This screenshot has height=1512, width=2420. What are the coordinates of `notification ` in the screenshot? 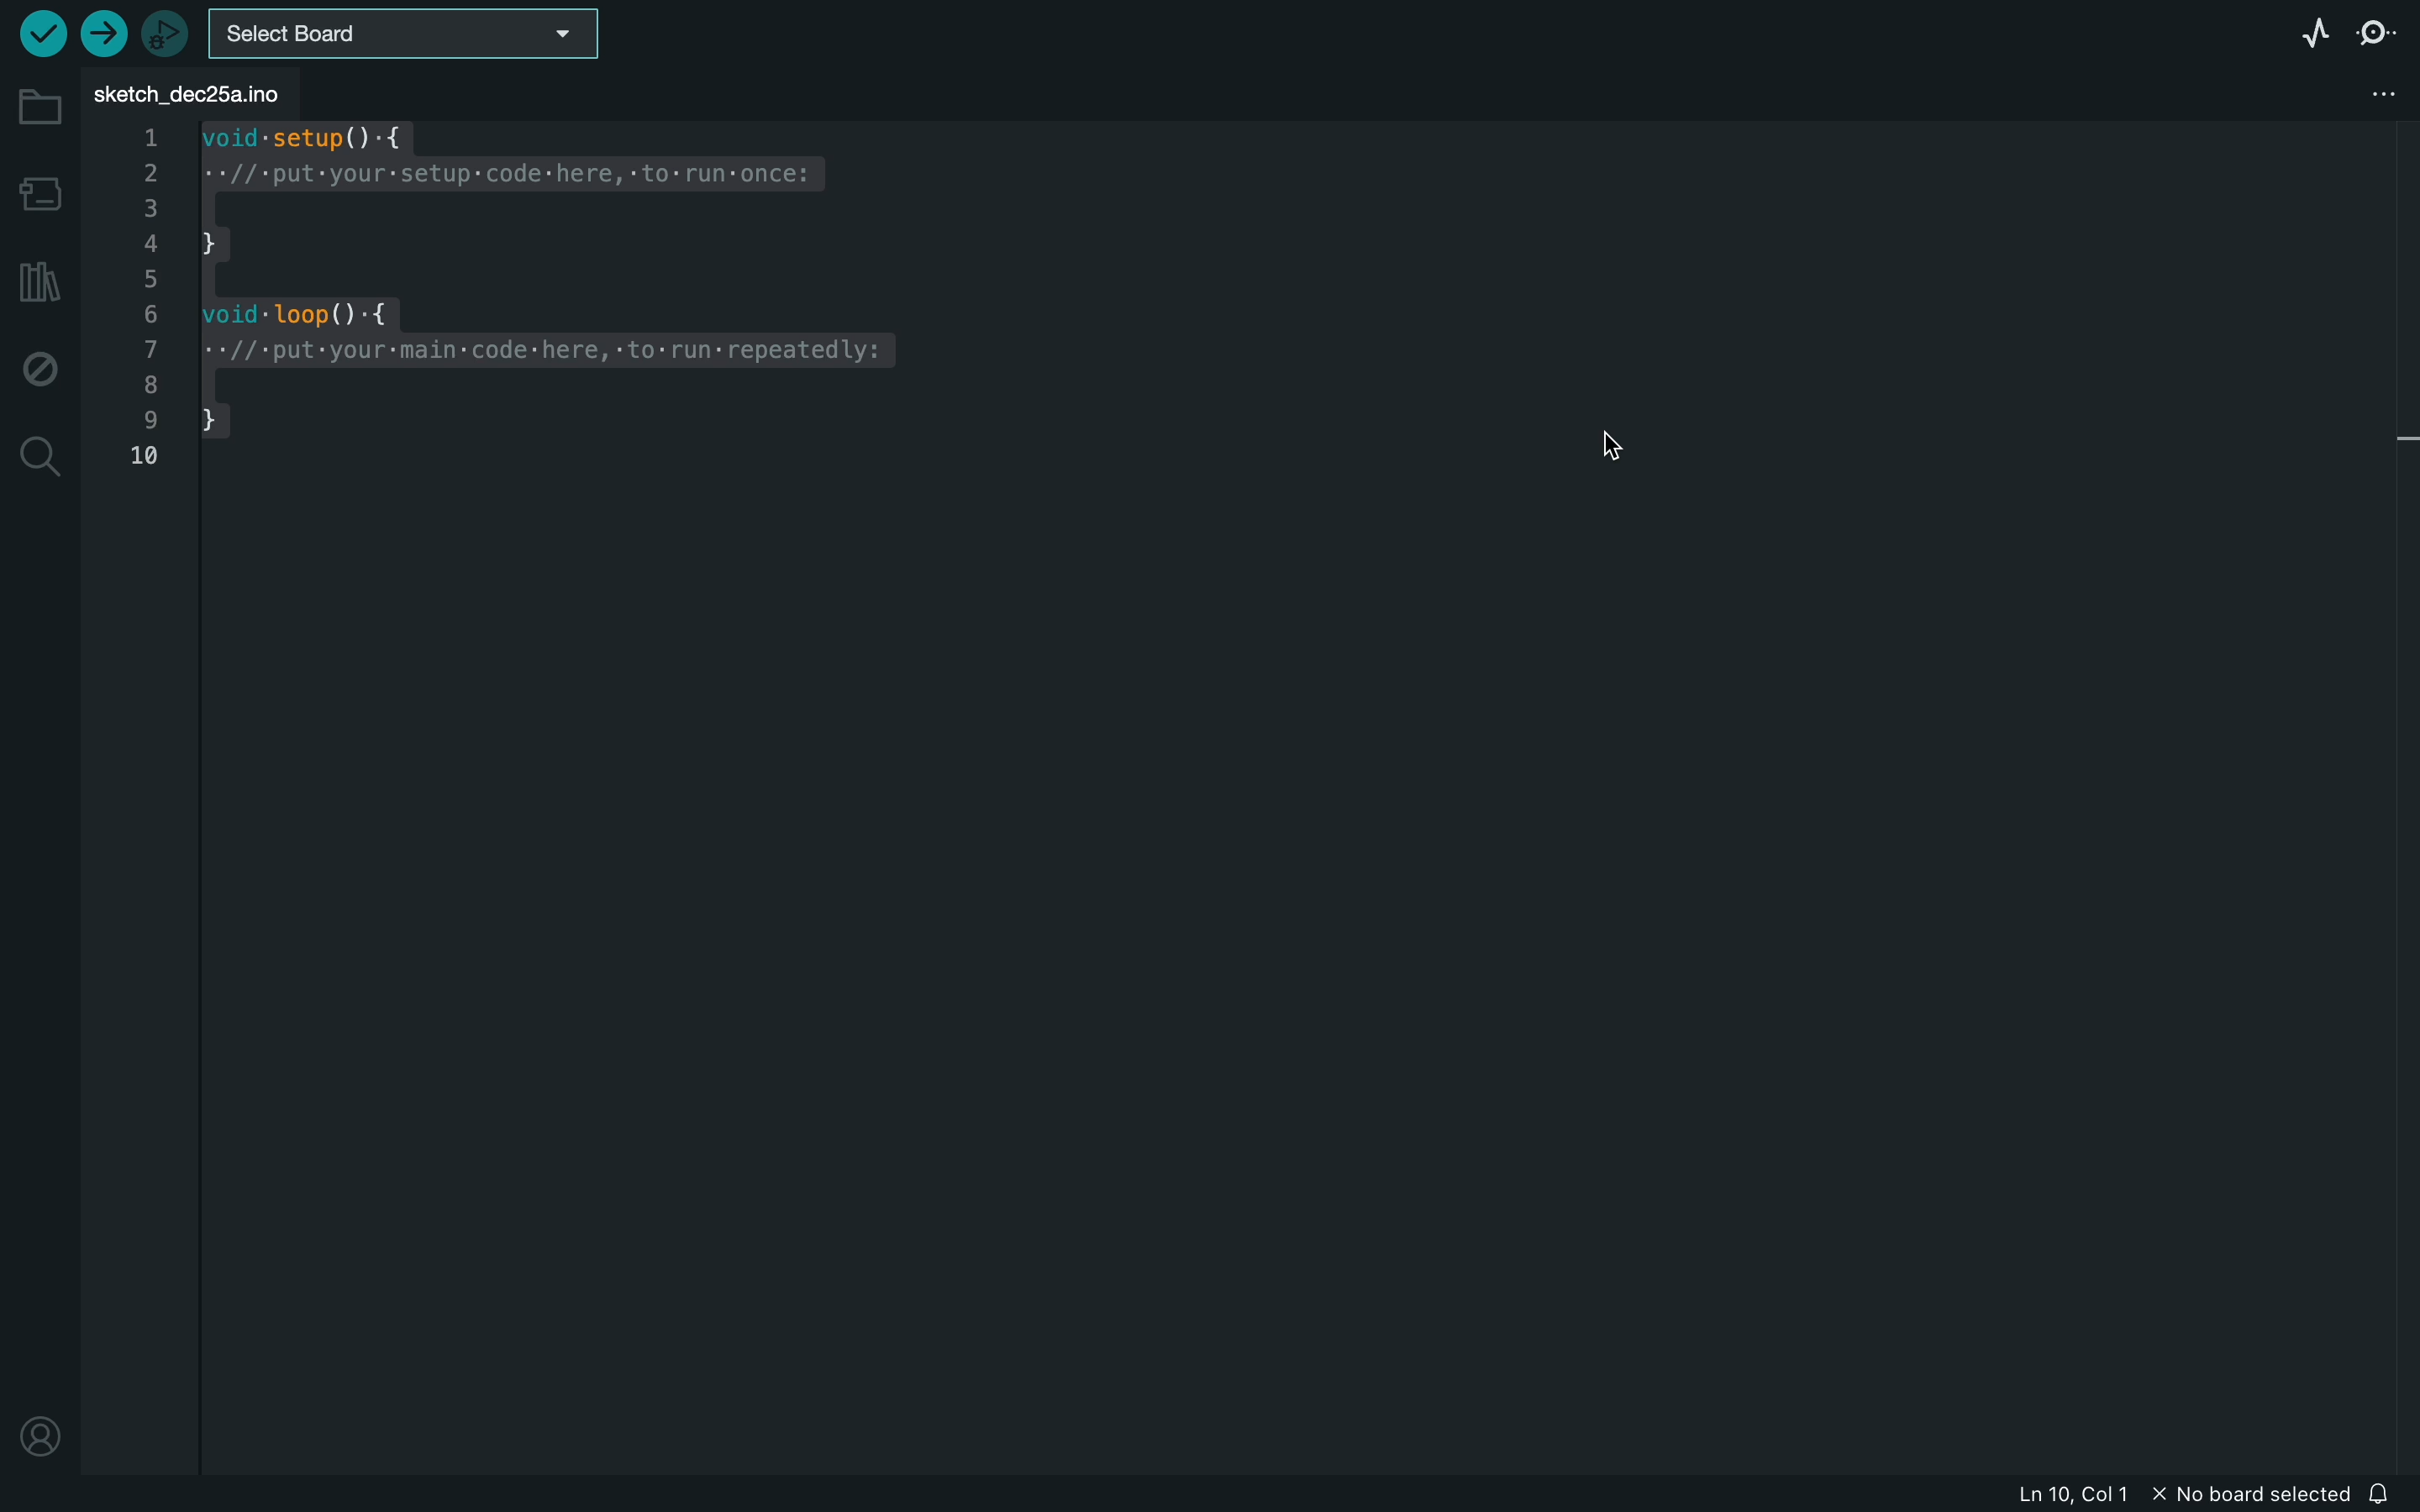 It's located at (2389, 1488).